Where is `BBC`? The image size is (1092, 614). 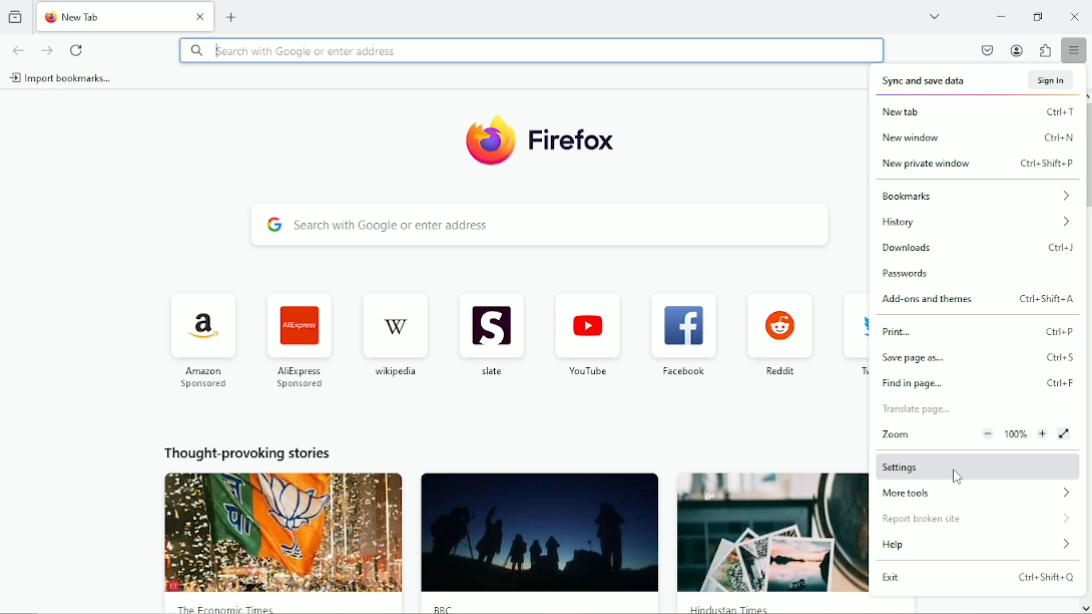 BBC is located at coordinates (446, 608).